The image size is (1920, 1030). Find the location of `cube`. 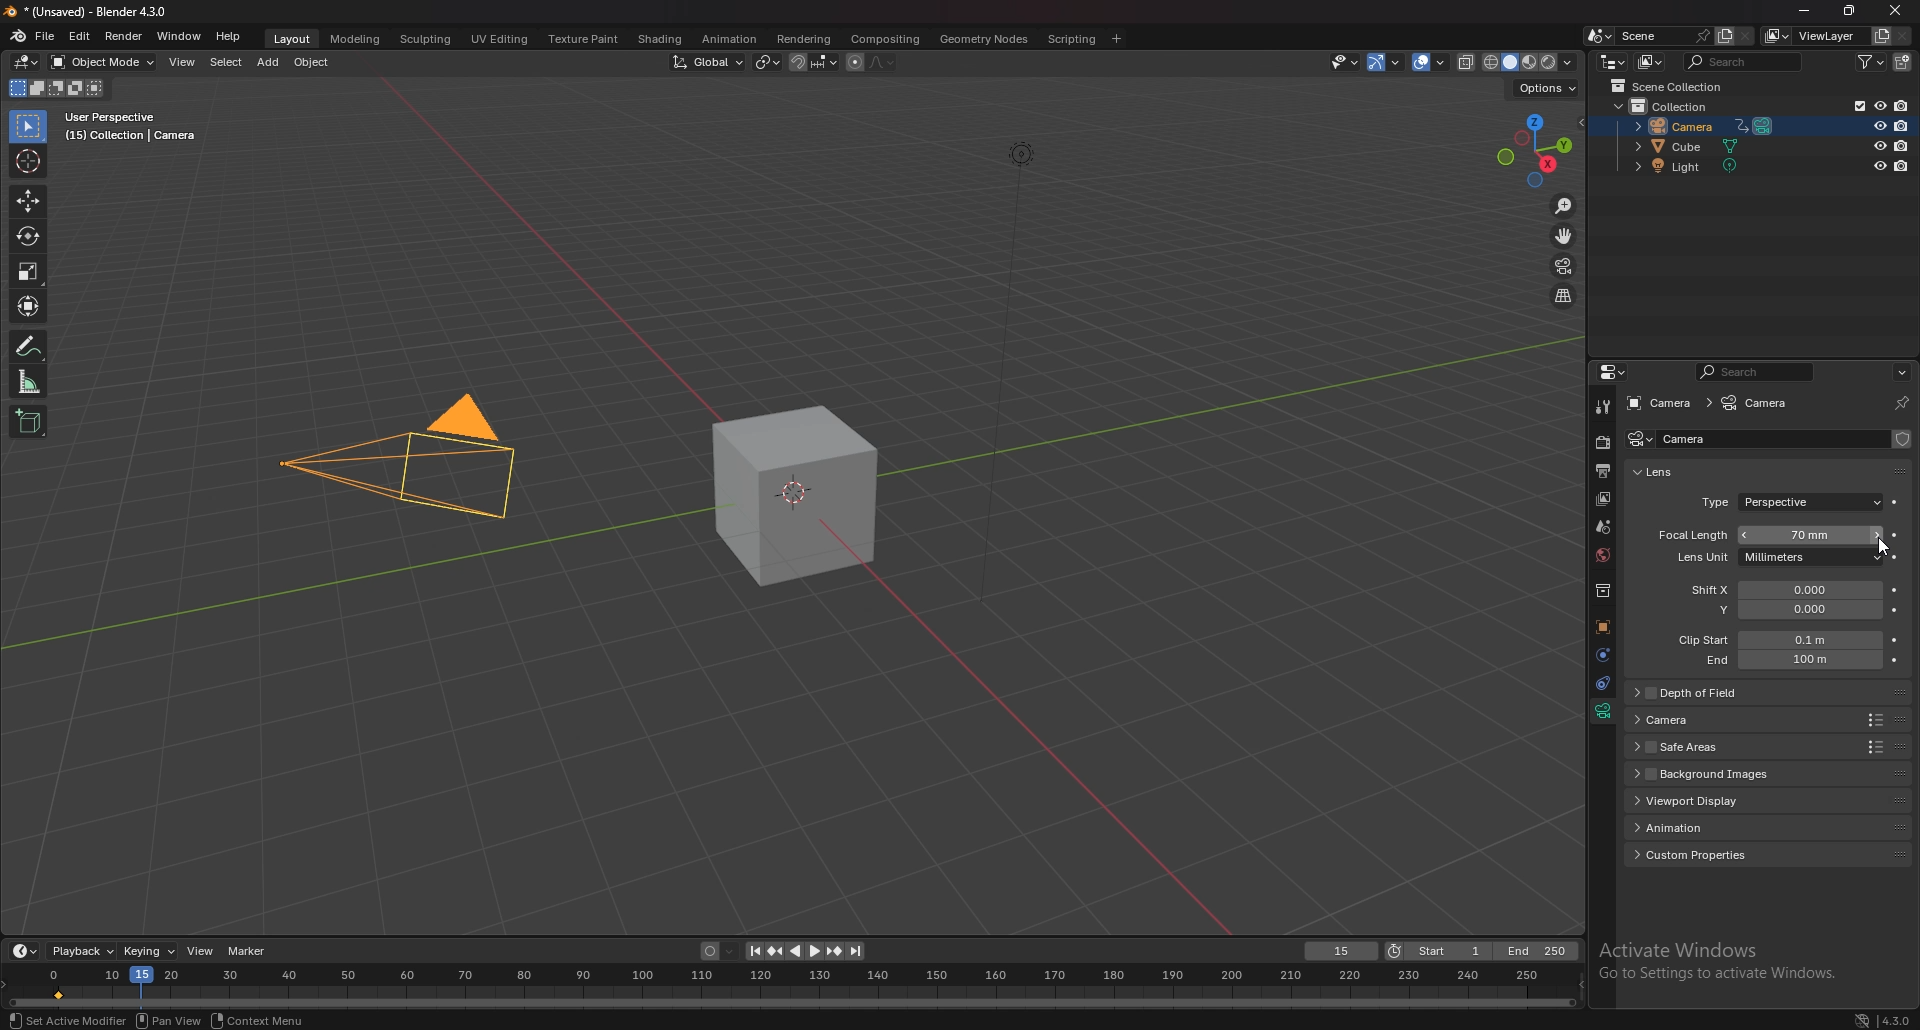

cube is located at coordinates (792, 496).